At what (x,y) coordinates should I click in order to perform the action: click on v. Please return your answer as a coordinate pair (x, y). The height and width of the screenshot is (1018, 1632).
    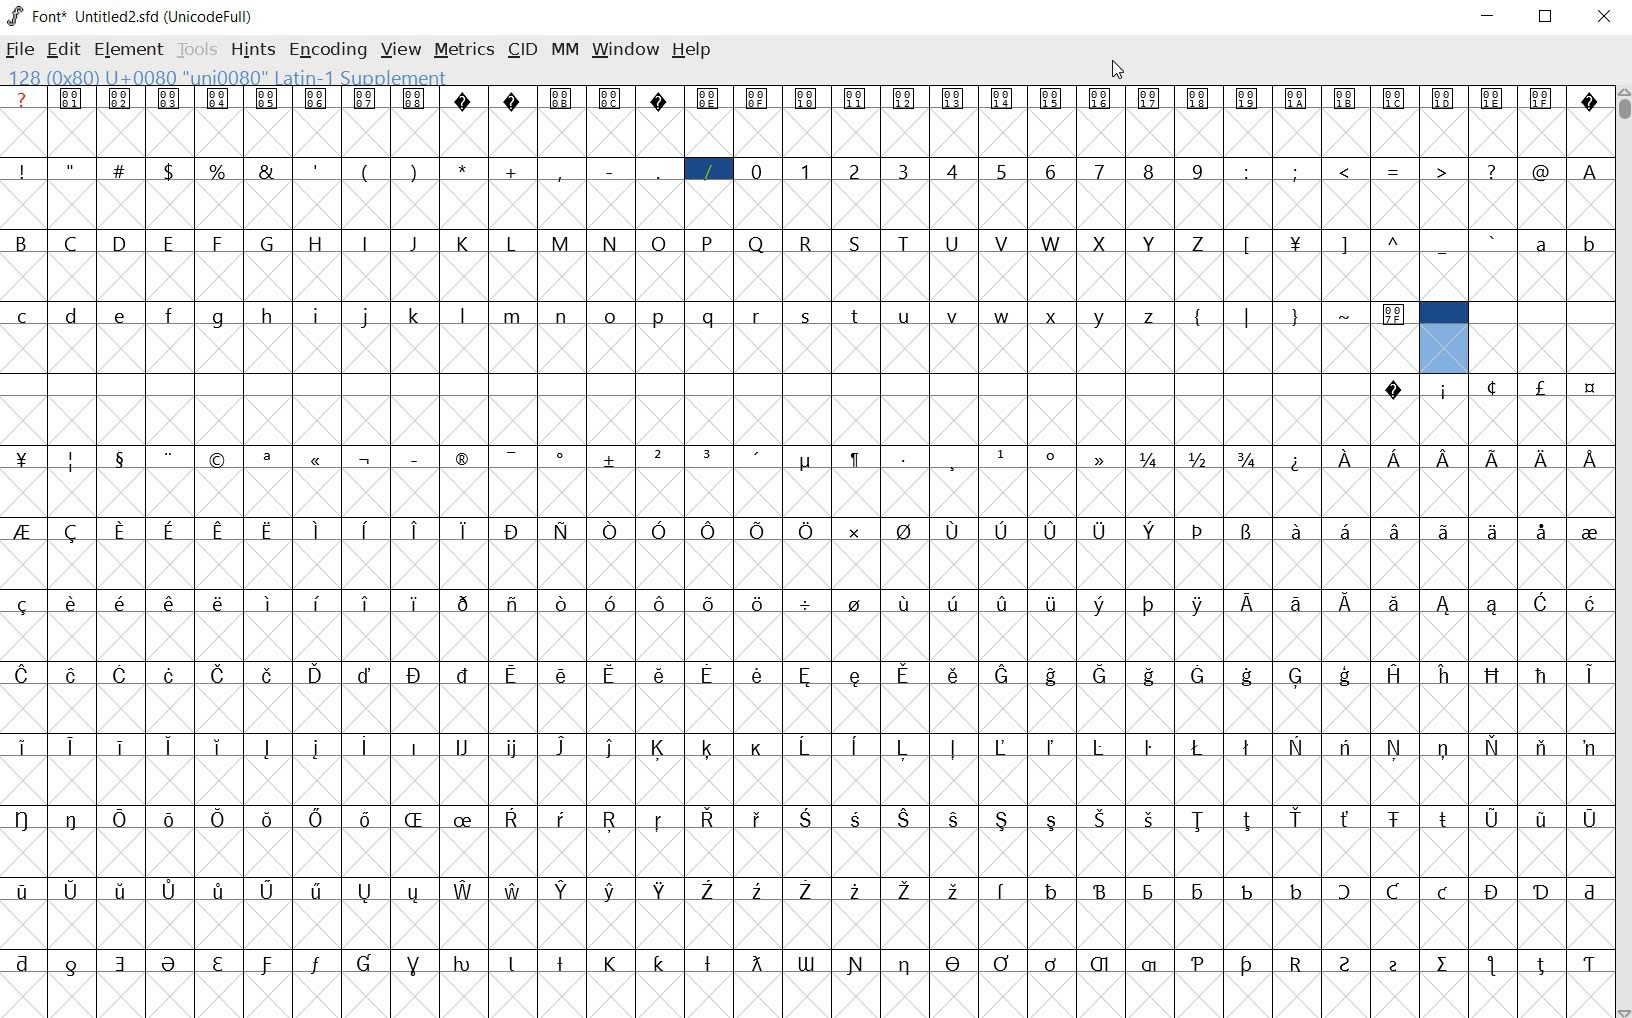
    Looking at the image, I should click on (953, 315).